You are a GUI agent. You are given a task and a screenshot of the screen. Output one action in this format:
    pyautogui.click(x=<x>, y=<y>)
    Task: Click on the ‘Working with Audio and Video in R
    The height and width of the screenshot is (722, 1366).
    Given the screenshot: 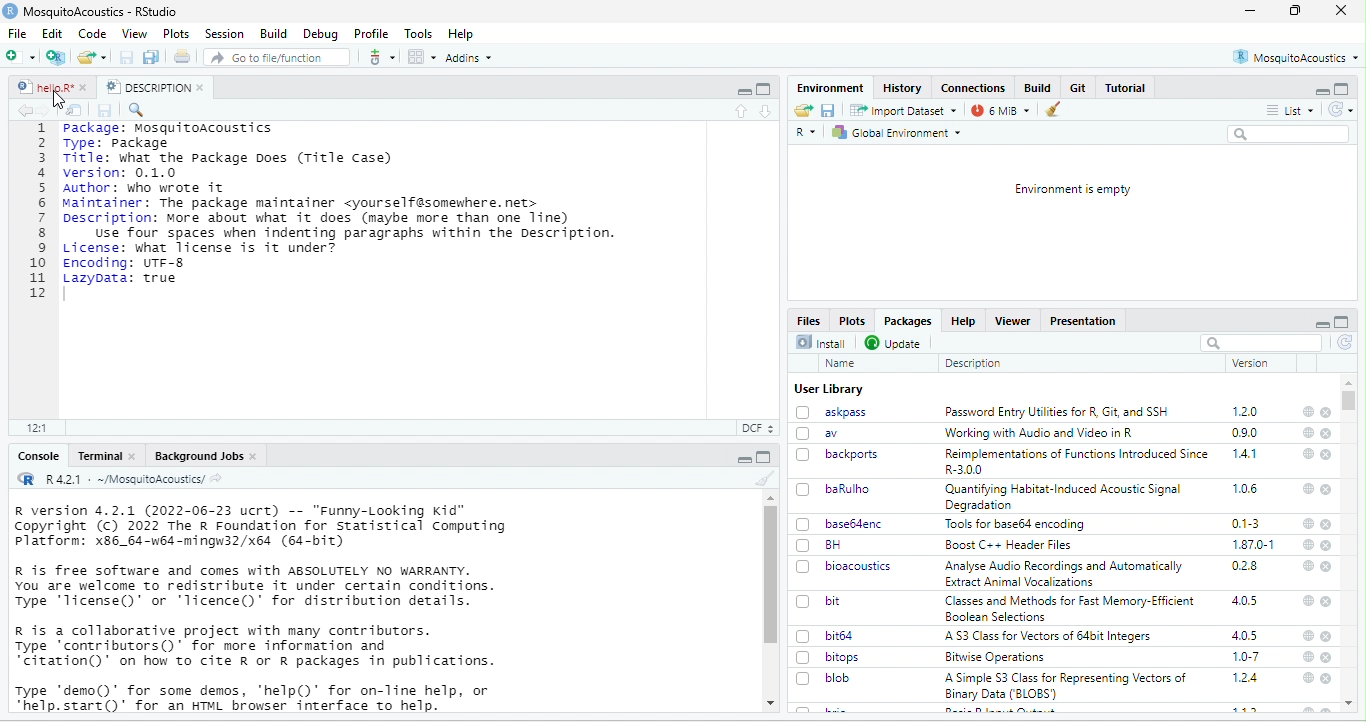 What is the action you would take?
    pyautogui.click(x=1039, y=432)
    